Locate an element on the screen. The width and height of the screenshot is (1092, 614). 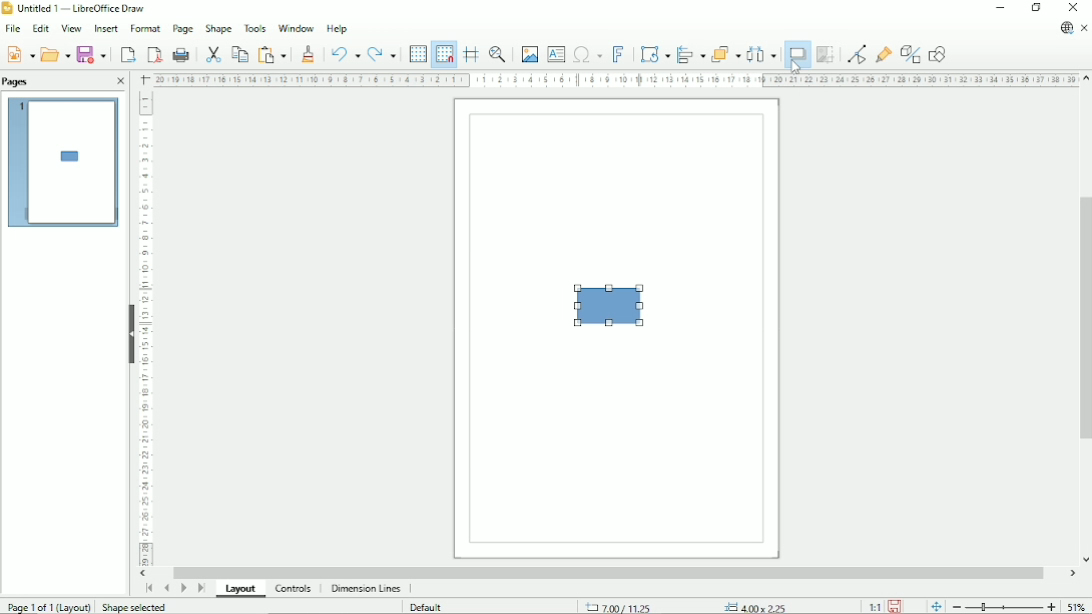
Toggle point edit mode is located at coordinates (855, 53).